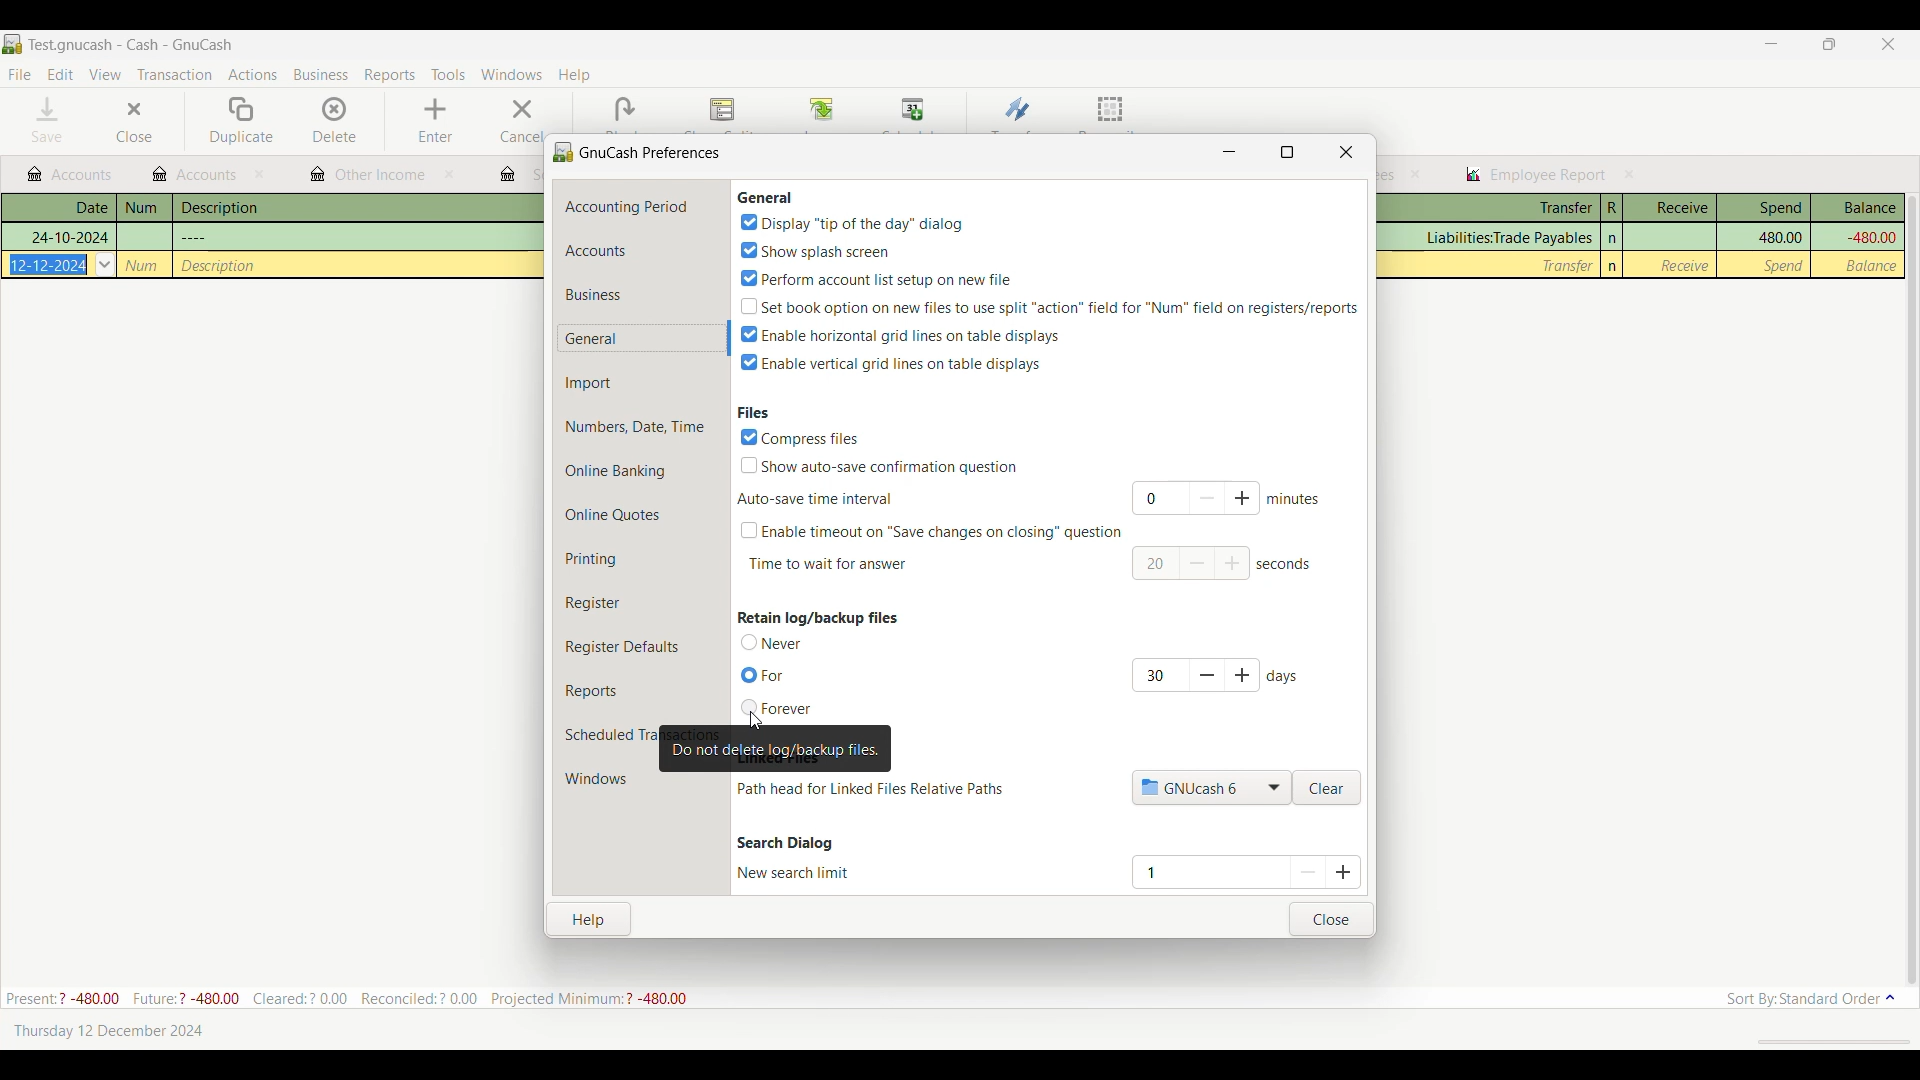 This screenshot has width=1920, height=1080. I want to click on show, so click(881, 465).